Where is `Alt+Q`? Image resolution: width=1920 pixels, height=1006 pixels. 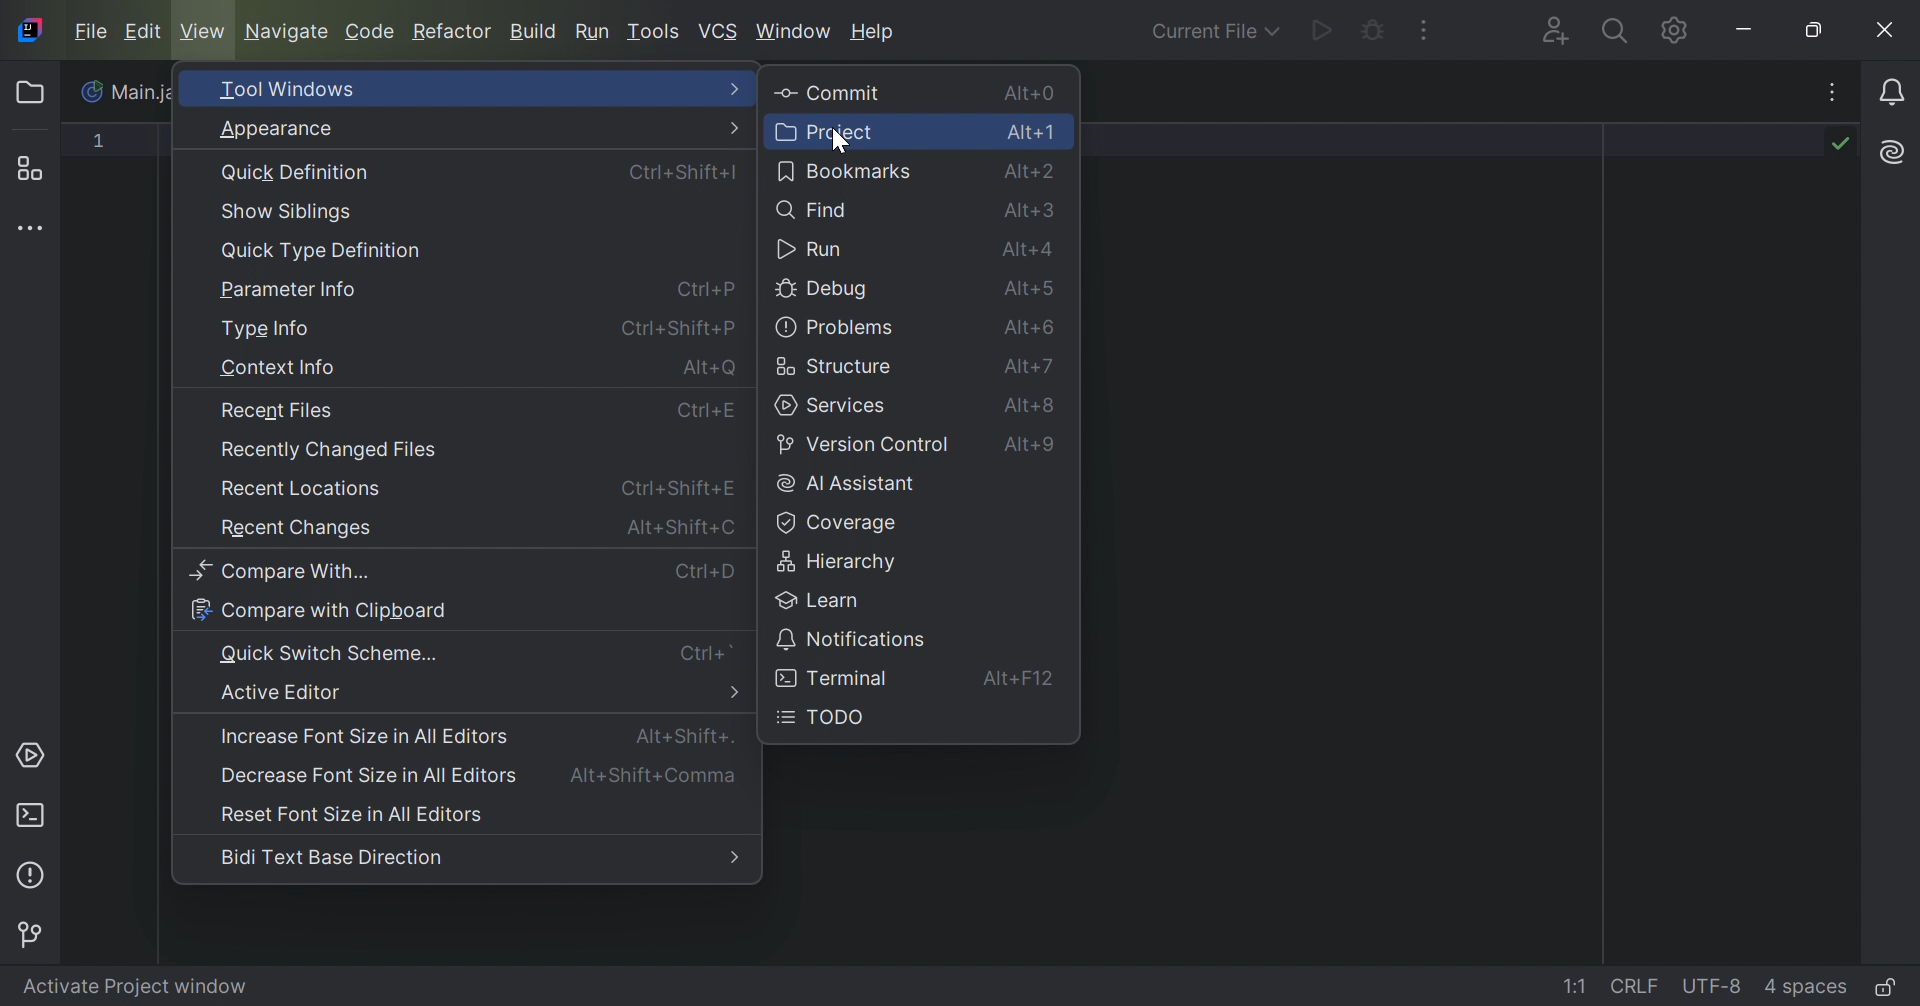 Alt+Q is located at coordinates (711, 370).